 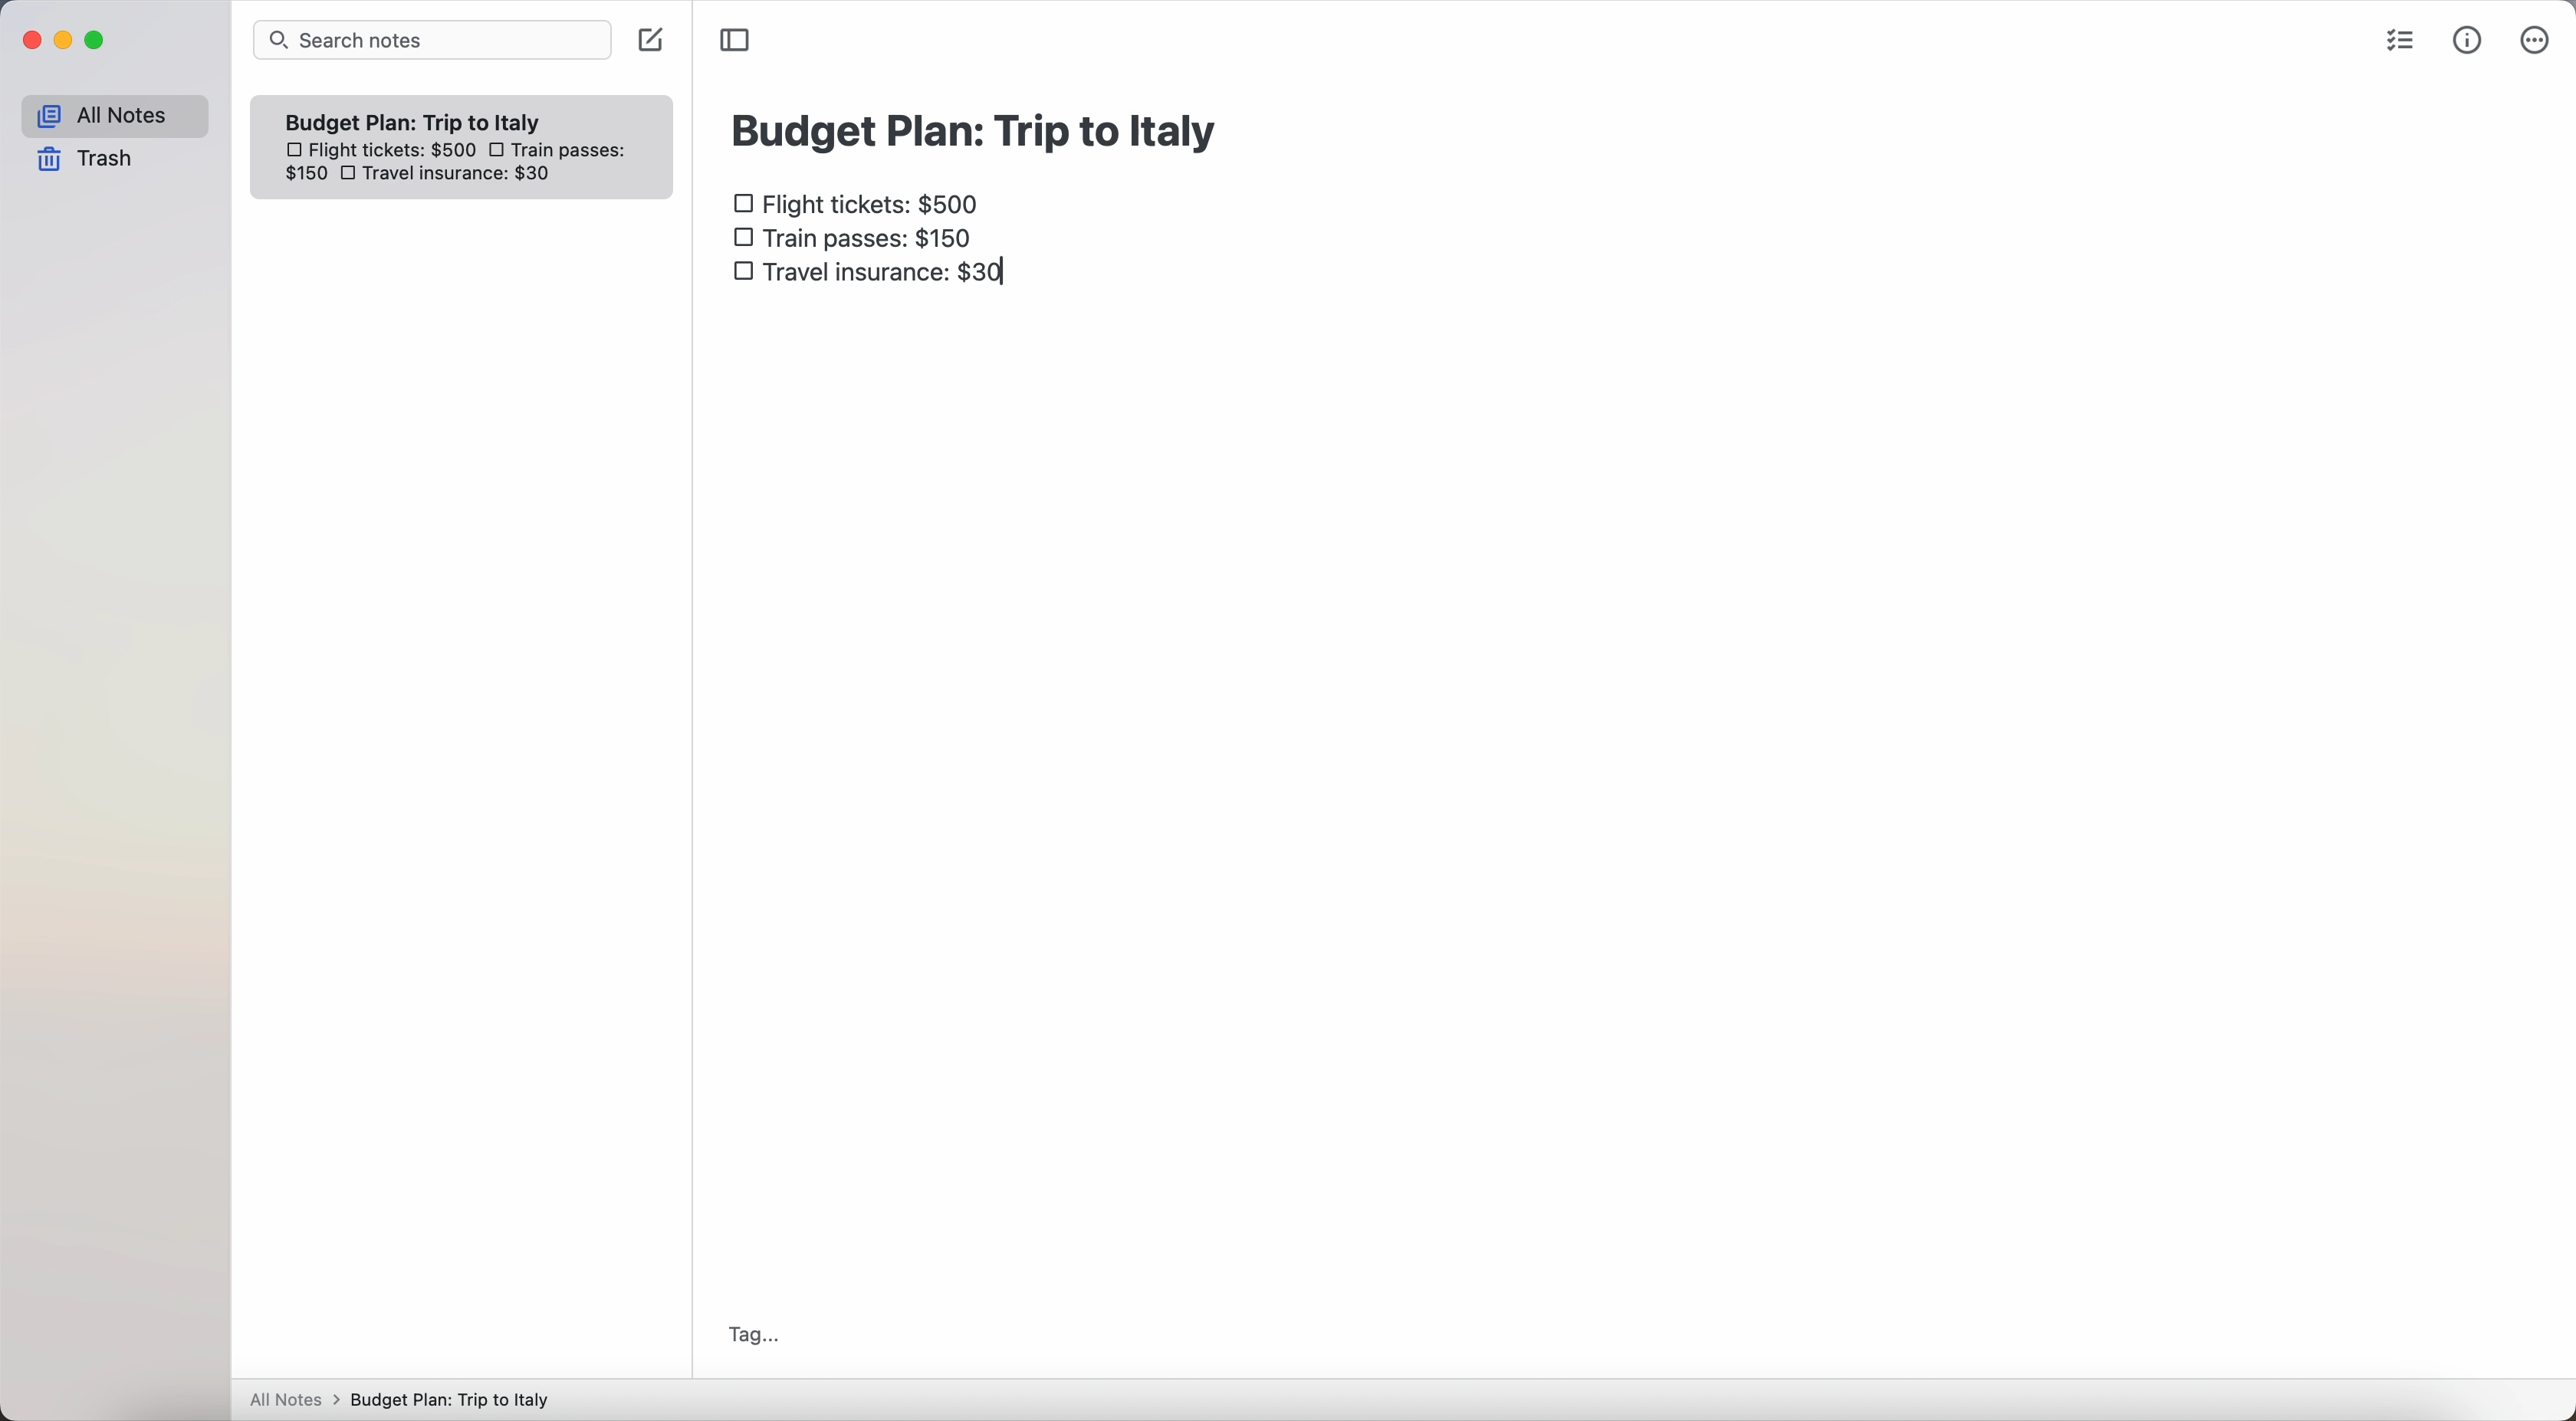 What do you see at coordinates (863, 206) in the screenshot?
I see `flight tickets: $500 checkbox` at bounding box center [863, 206].